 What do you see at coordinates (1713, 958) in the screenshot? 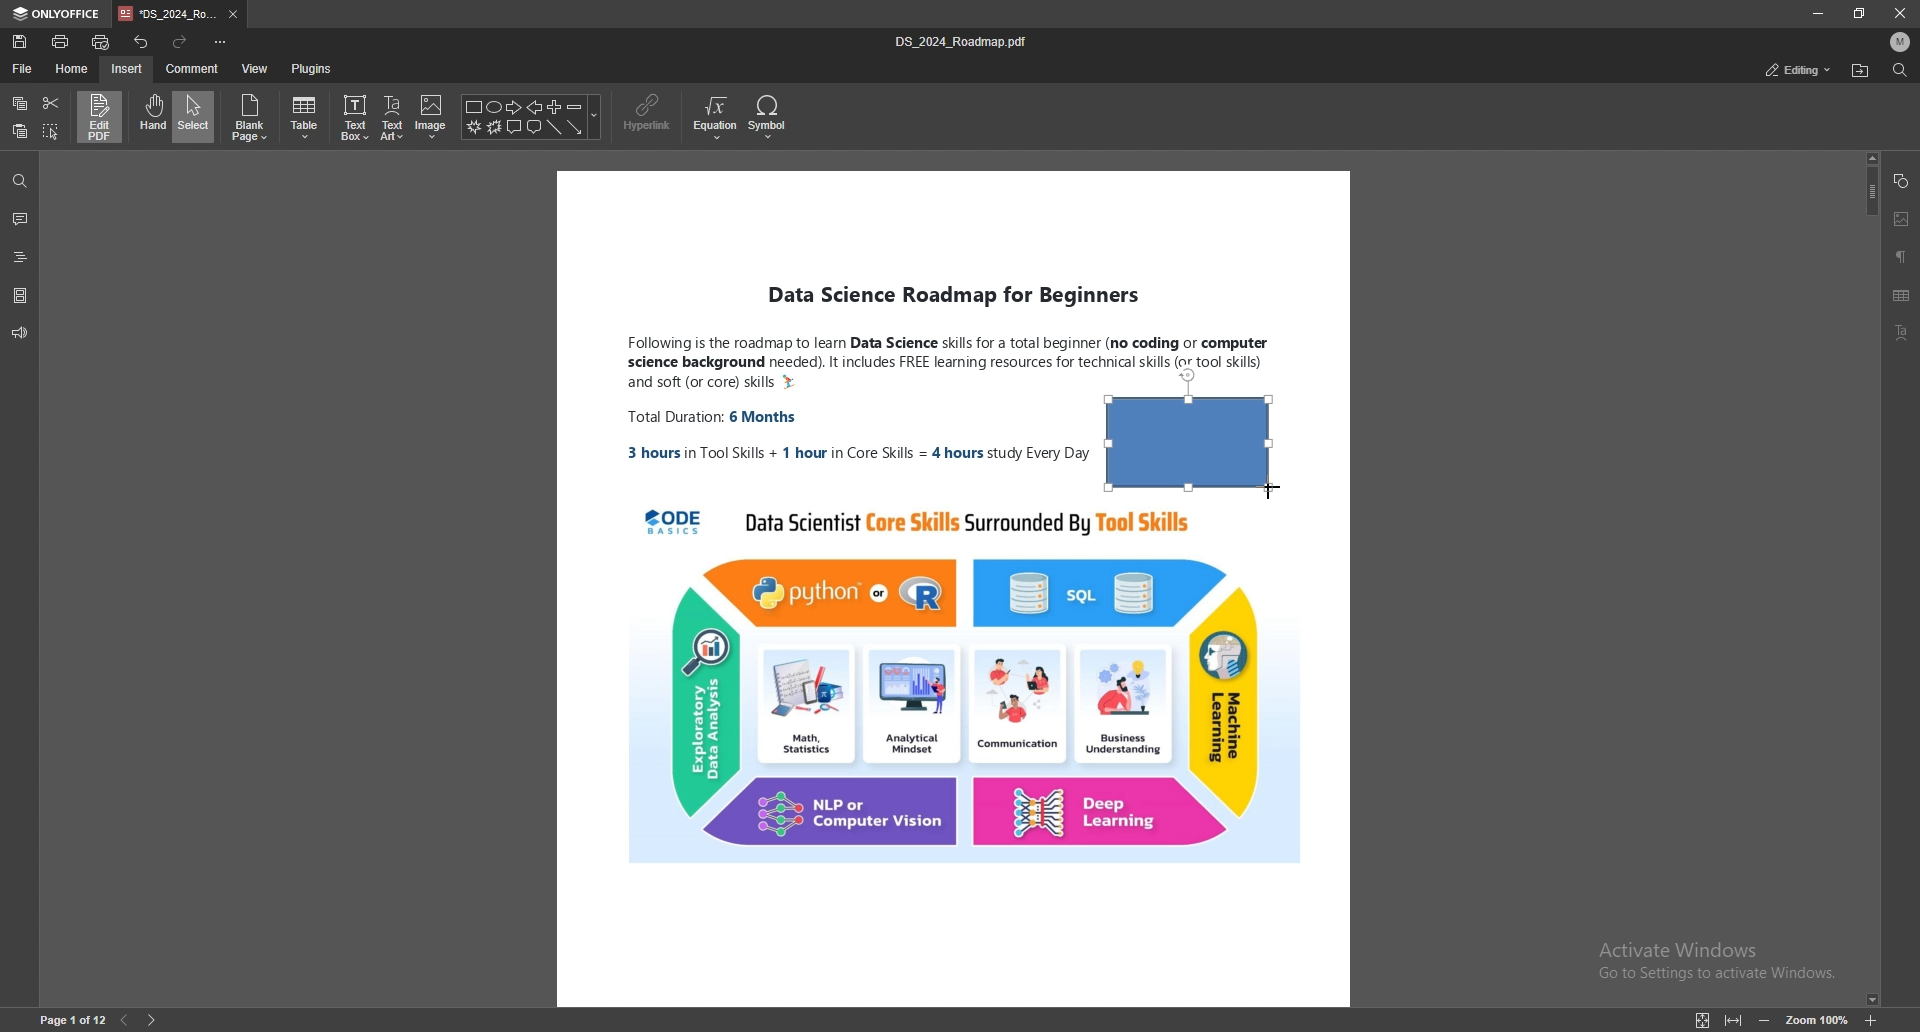
I see `Activate Windows
Go to Settings to activate Windows.` at bounding box center [1713, 958].